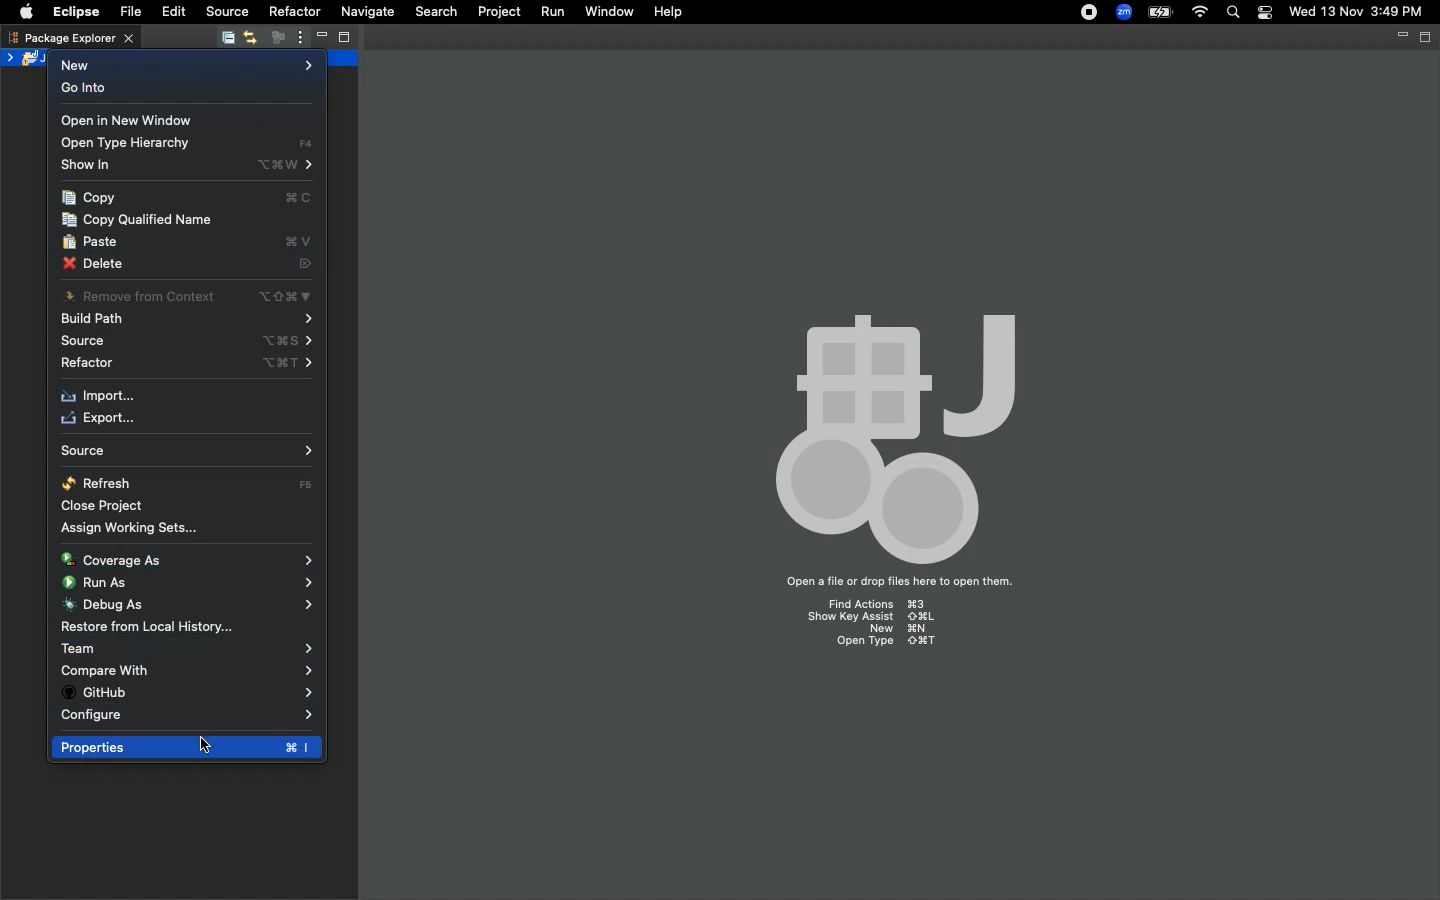 This screenshot has width=1440, height=900. What do you see at coordinates (186, 670) in the screenshot?
I see `Compare with` at bounding box center [186, 670].